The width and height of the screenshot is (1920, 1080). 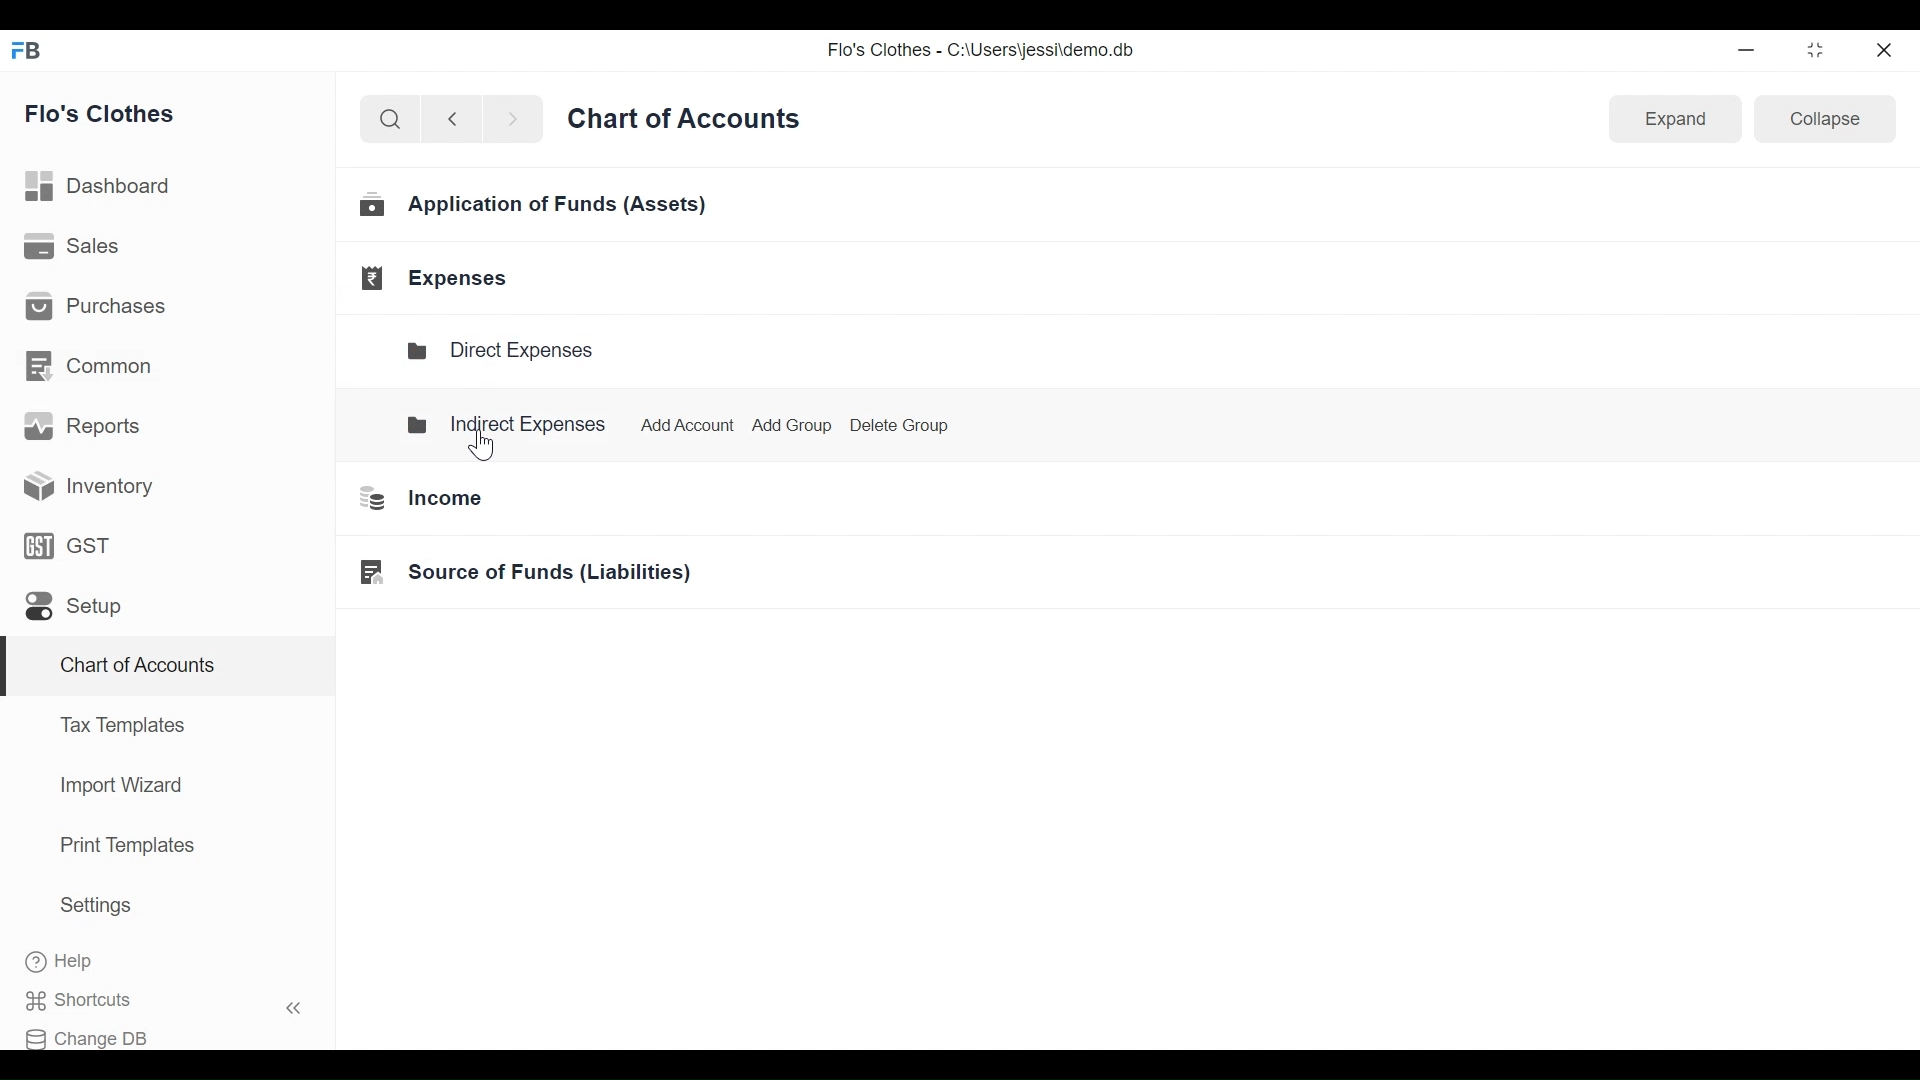 What do you see at coordinates (688, 125) in the screenshot?
I see `Chart of Accounts` at bounding box center [688, 125].